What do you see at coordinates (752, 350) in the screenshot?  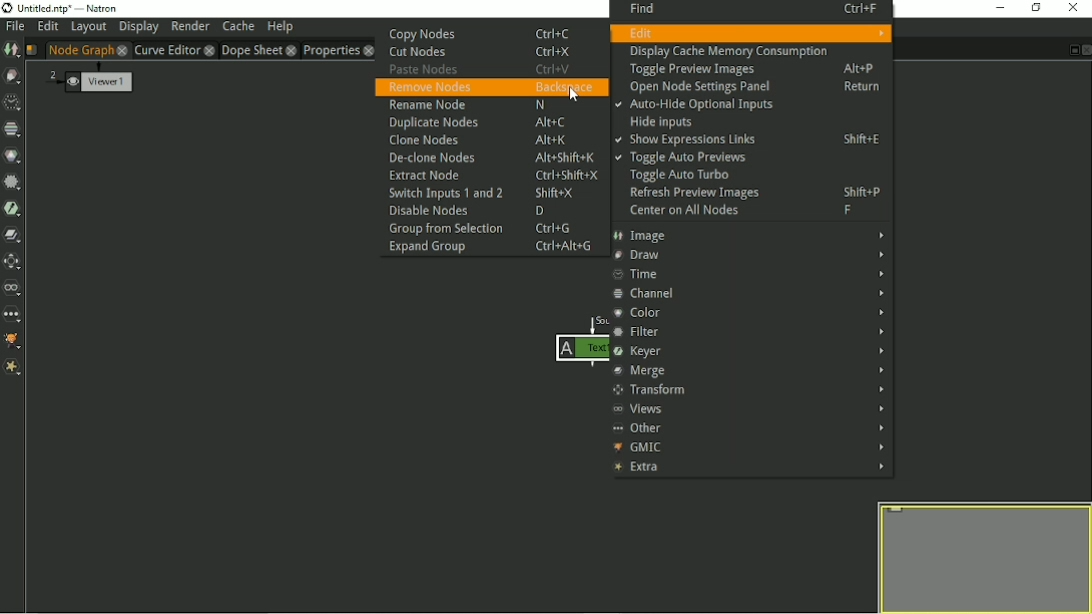 I see `Keyer` at bounding box center [752, 350].